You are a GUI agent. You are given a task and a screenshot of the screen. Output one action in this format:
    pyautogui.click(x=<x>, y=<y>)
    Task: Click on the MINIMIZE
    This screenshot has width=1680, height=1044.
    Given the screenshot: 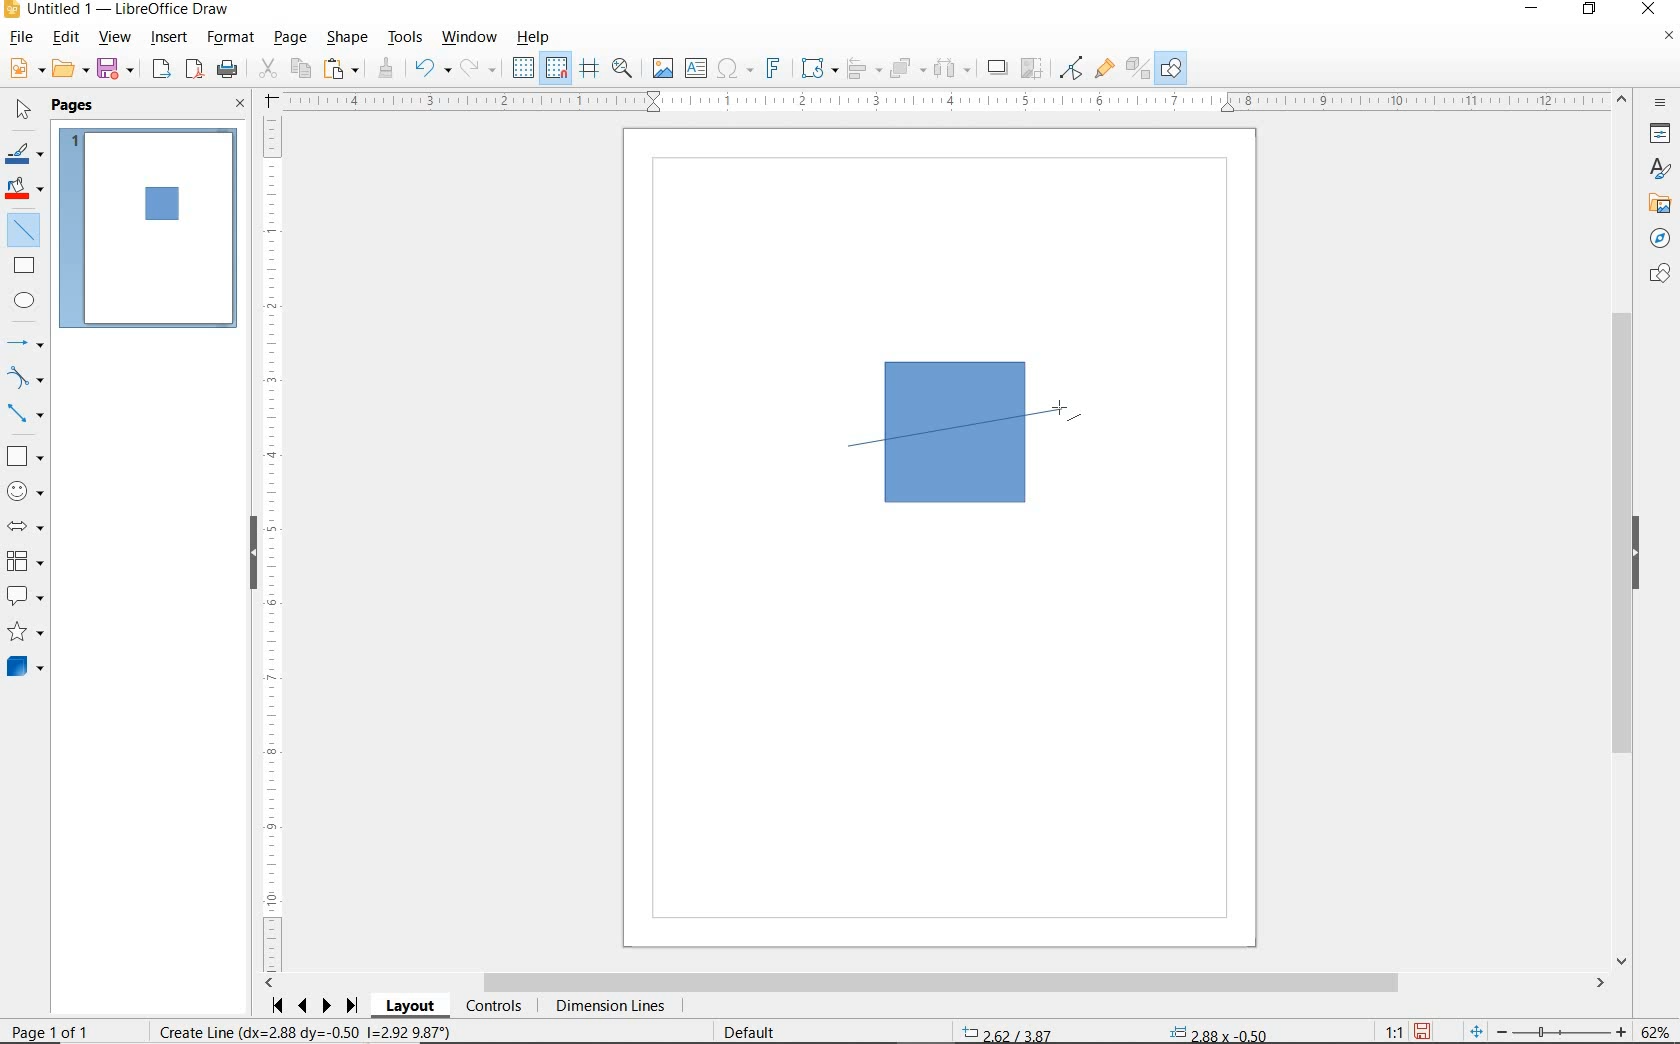 What is the action you would take?
    pyautogui.click(x=1537, y=10)
    